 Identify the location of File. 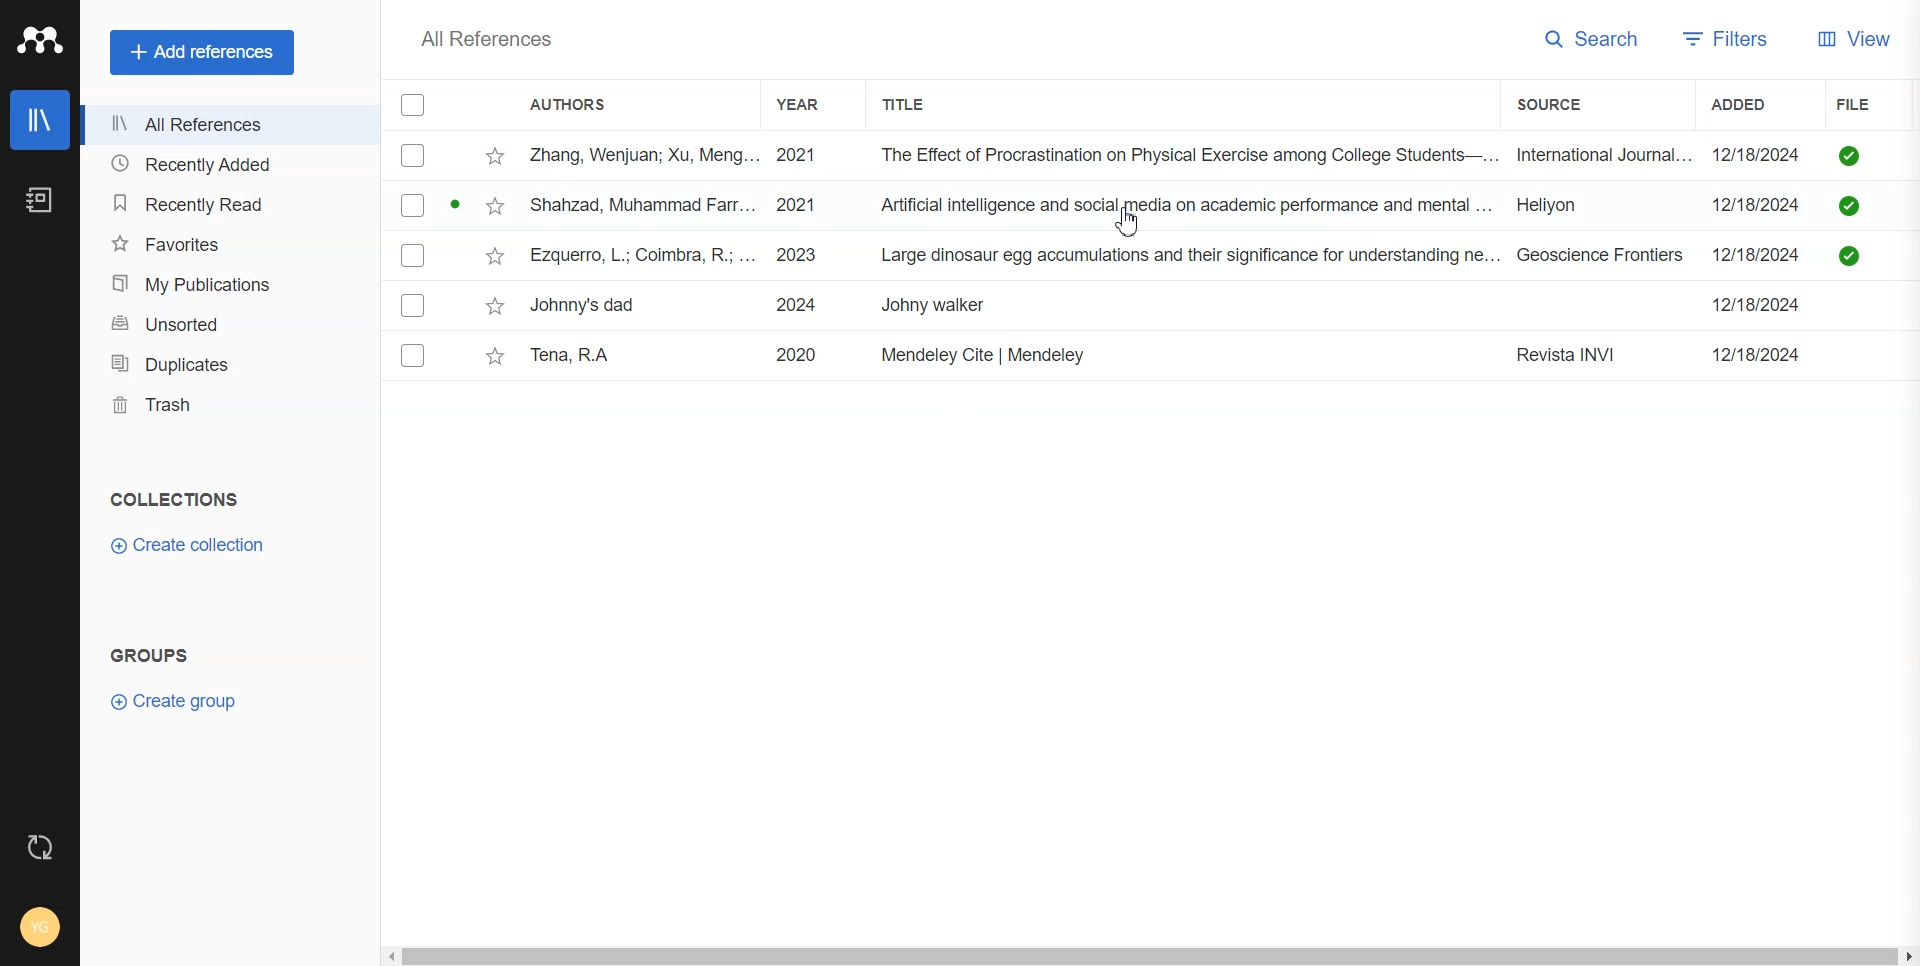
(1152, 155).